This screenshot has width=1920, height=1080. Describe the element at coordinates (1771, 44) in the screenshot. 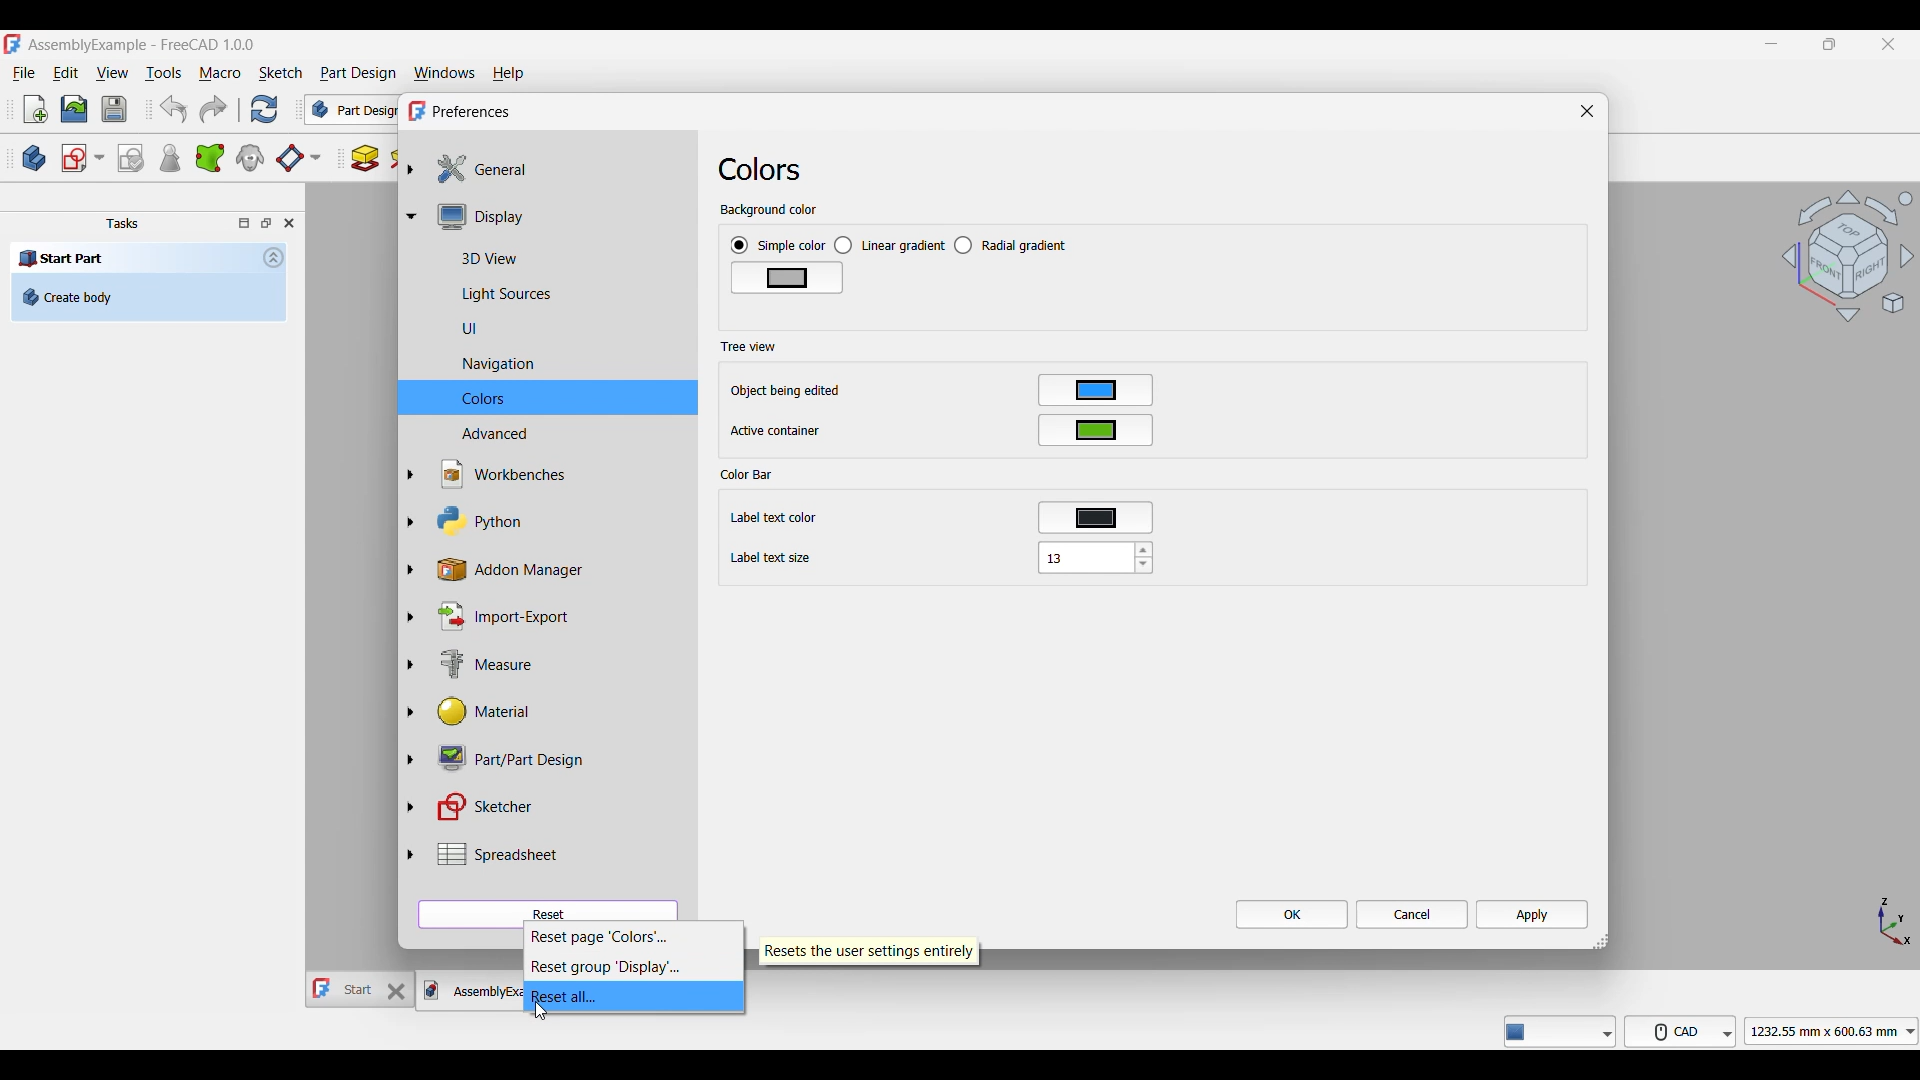

I see `Minimize` at that location.